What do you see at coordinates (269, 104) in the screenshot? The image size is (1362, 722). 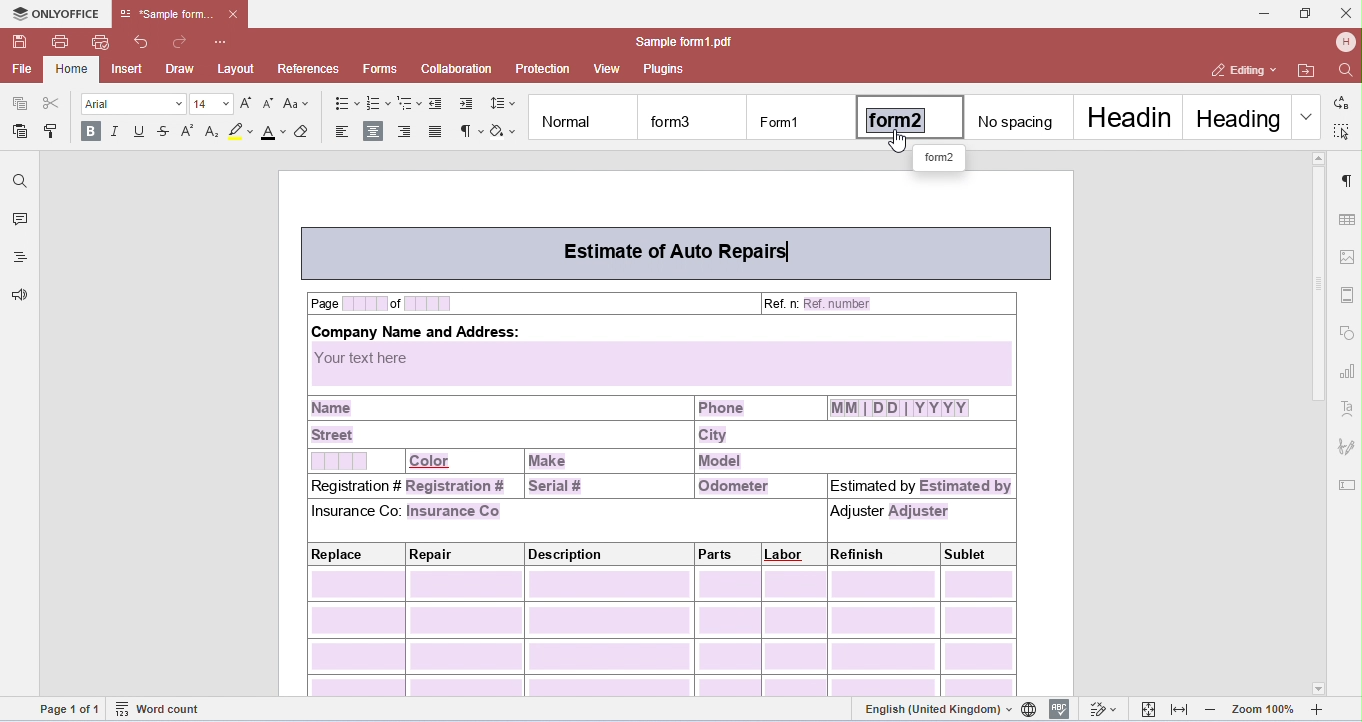 I see `decrement font size` at bounding box center [269, 104].